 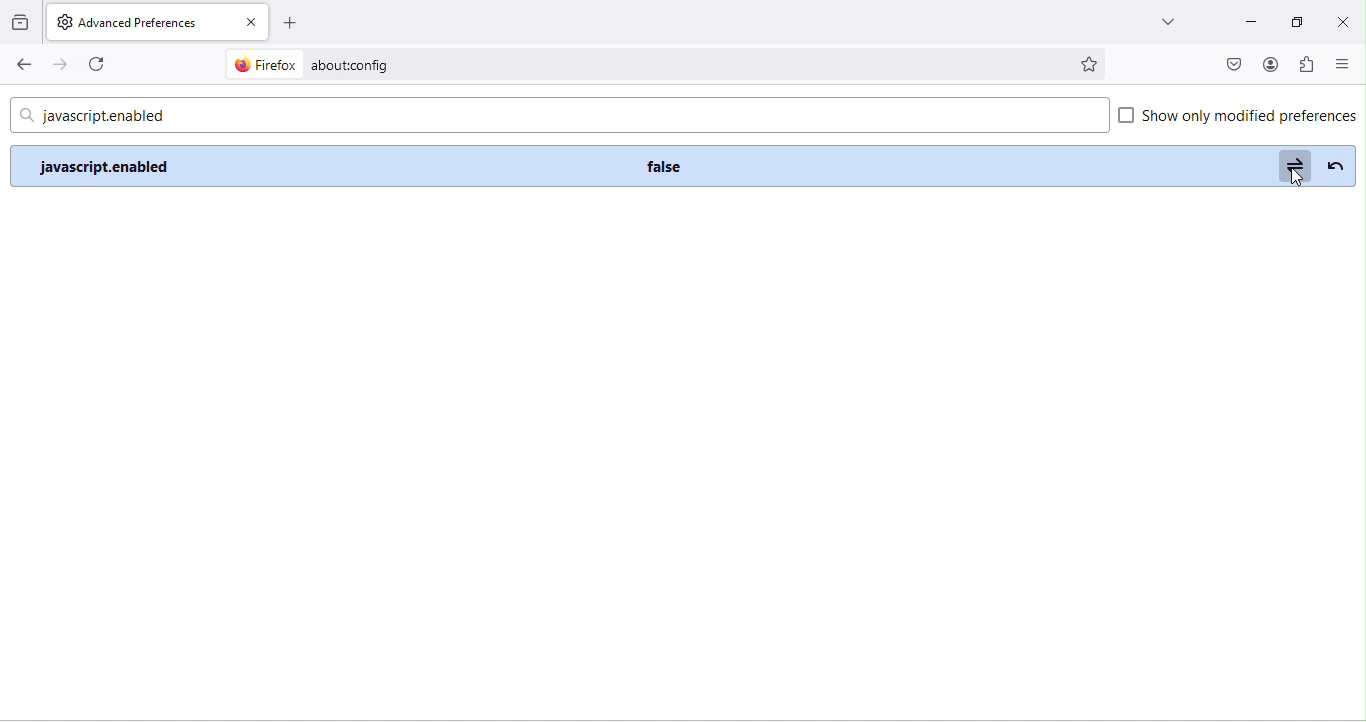 I want to click on about config, so click(x=683, y=64).